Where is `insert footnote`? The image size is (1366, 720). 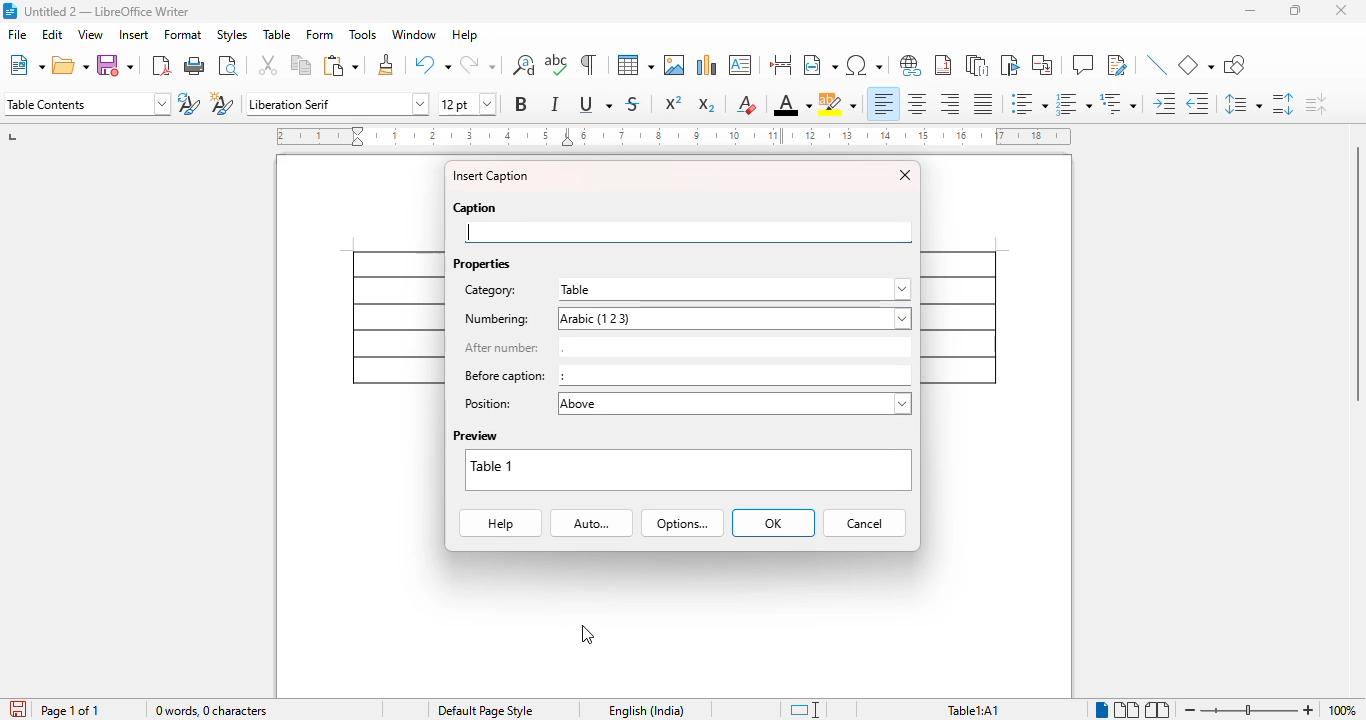
insert footnote is located at coordinates (943, 65).